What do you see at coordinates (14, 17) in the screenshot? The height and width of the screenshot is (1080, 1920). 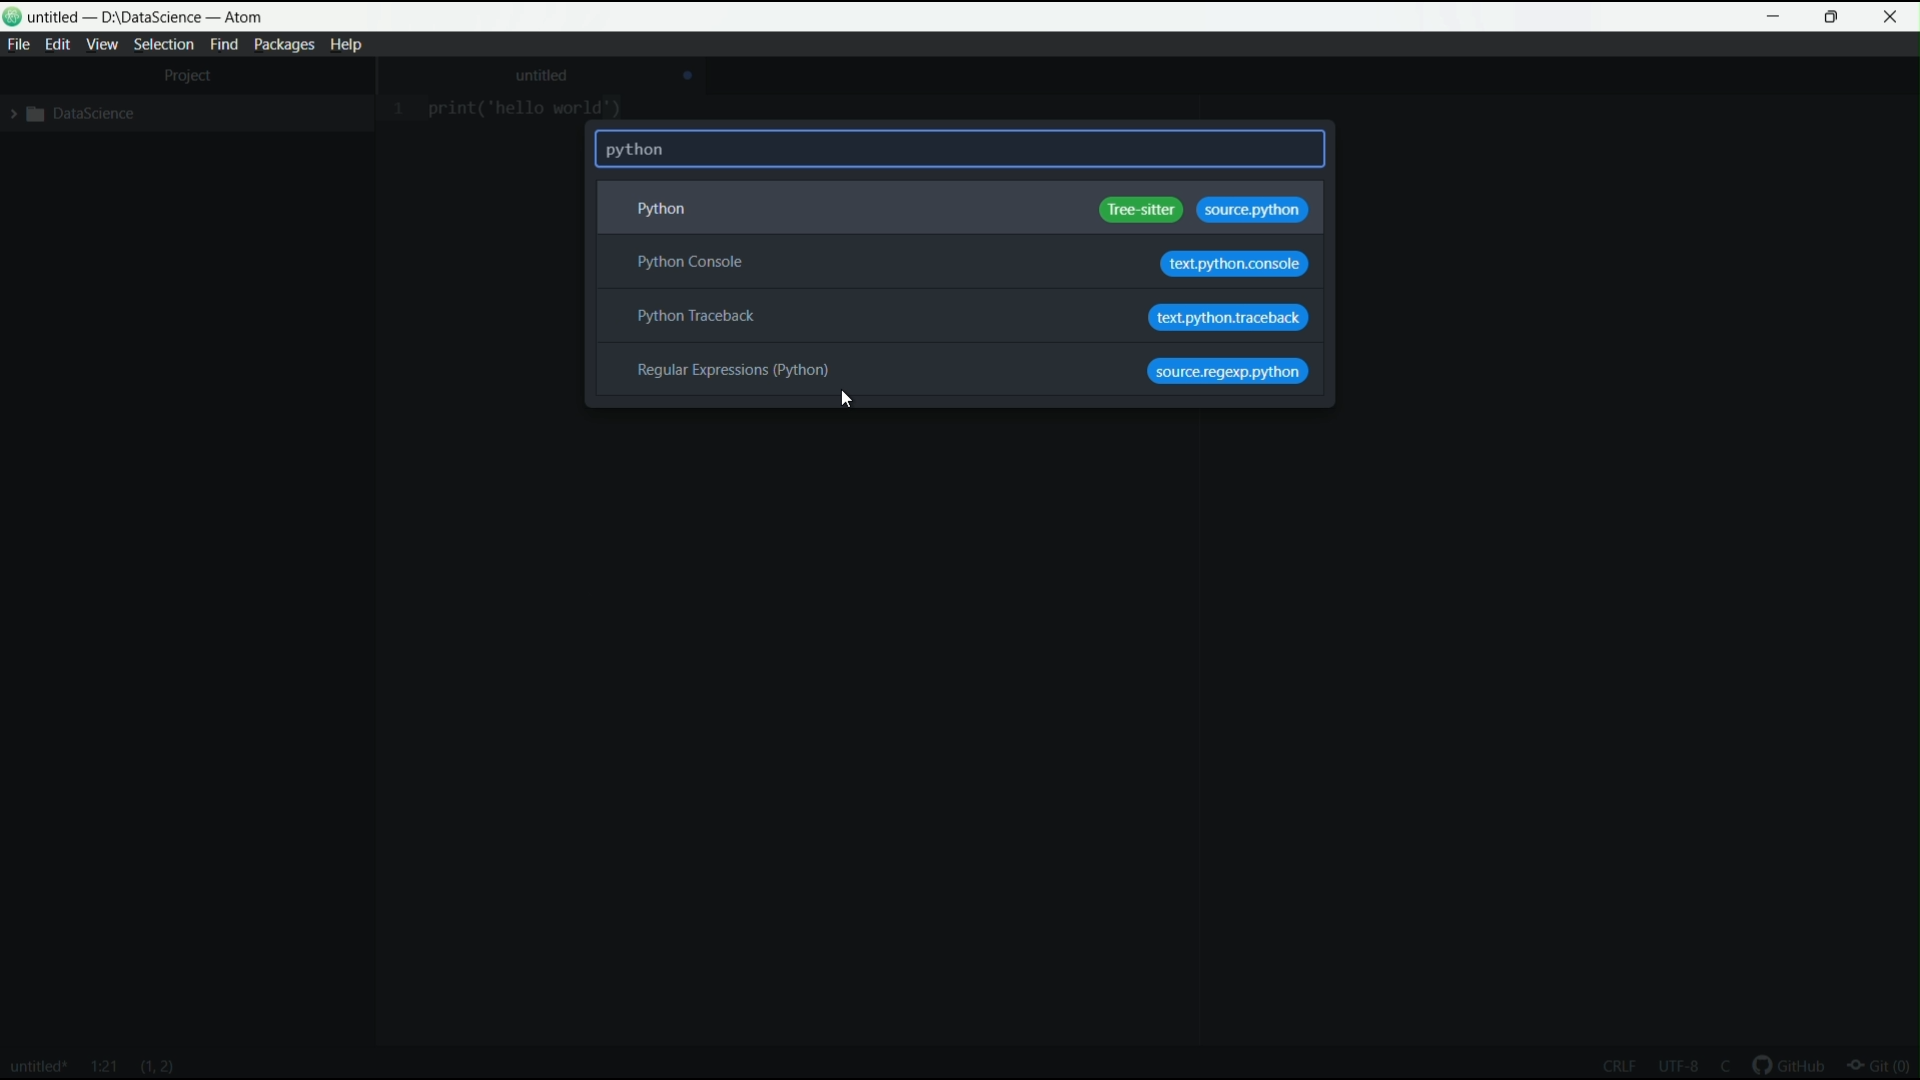 I see `logo` at bounding box center [14, 17].